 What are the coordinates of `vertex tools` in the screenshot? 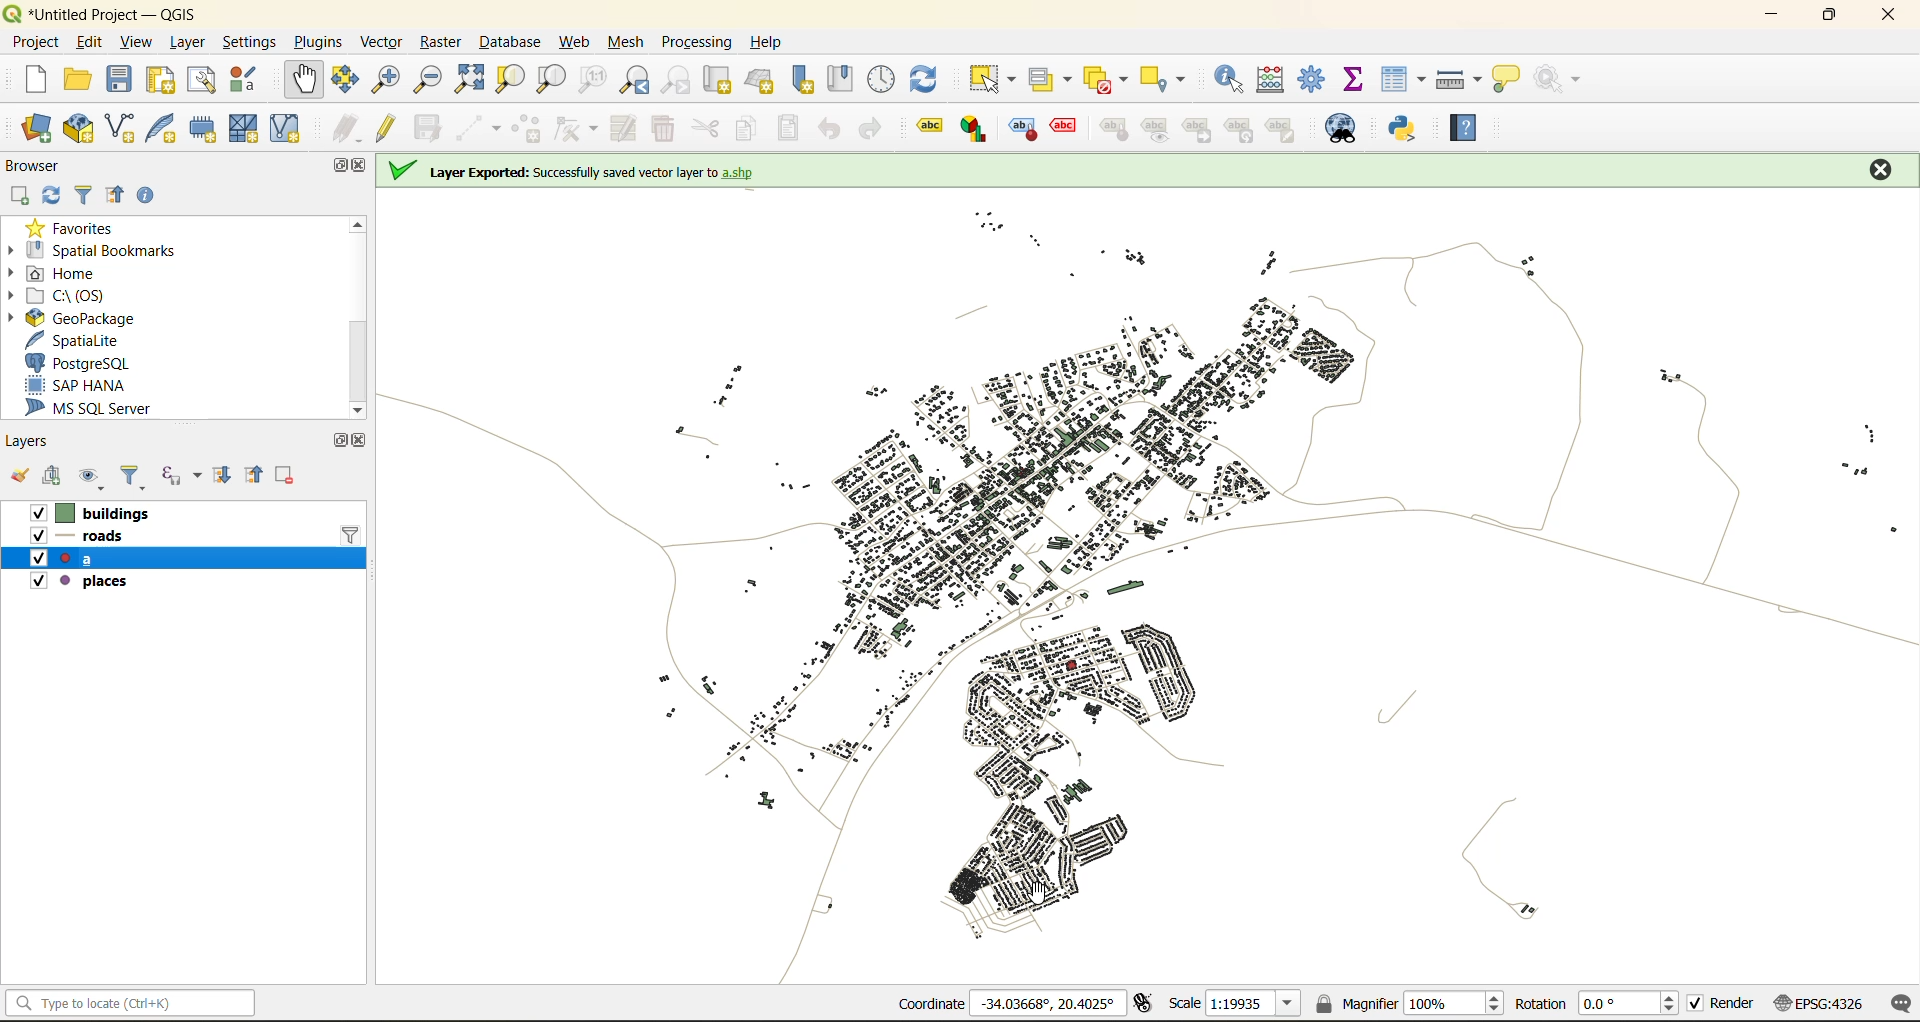 It's located at (577, 128).